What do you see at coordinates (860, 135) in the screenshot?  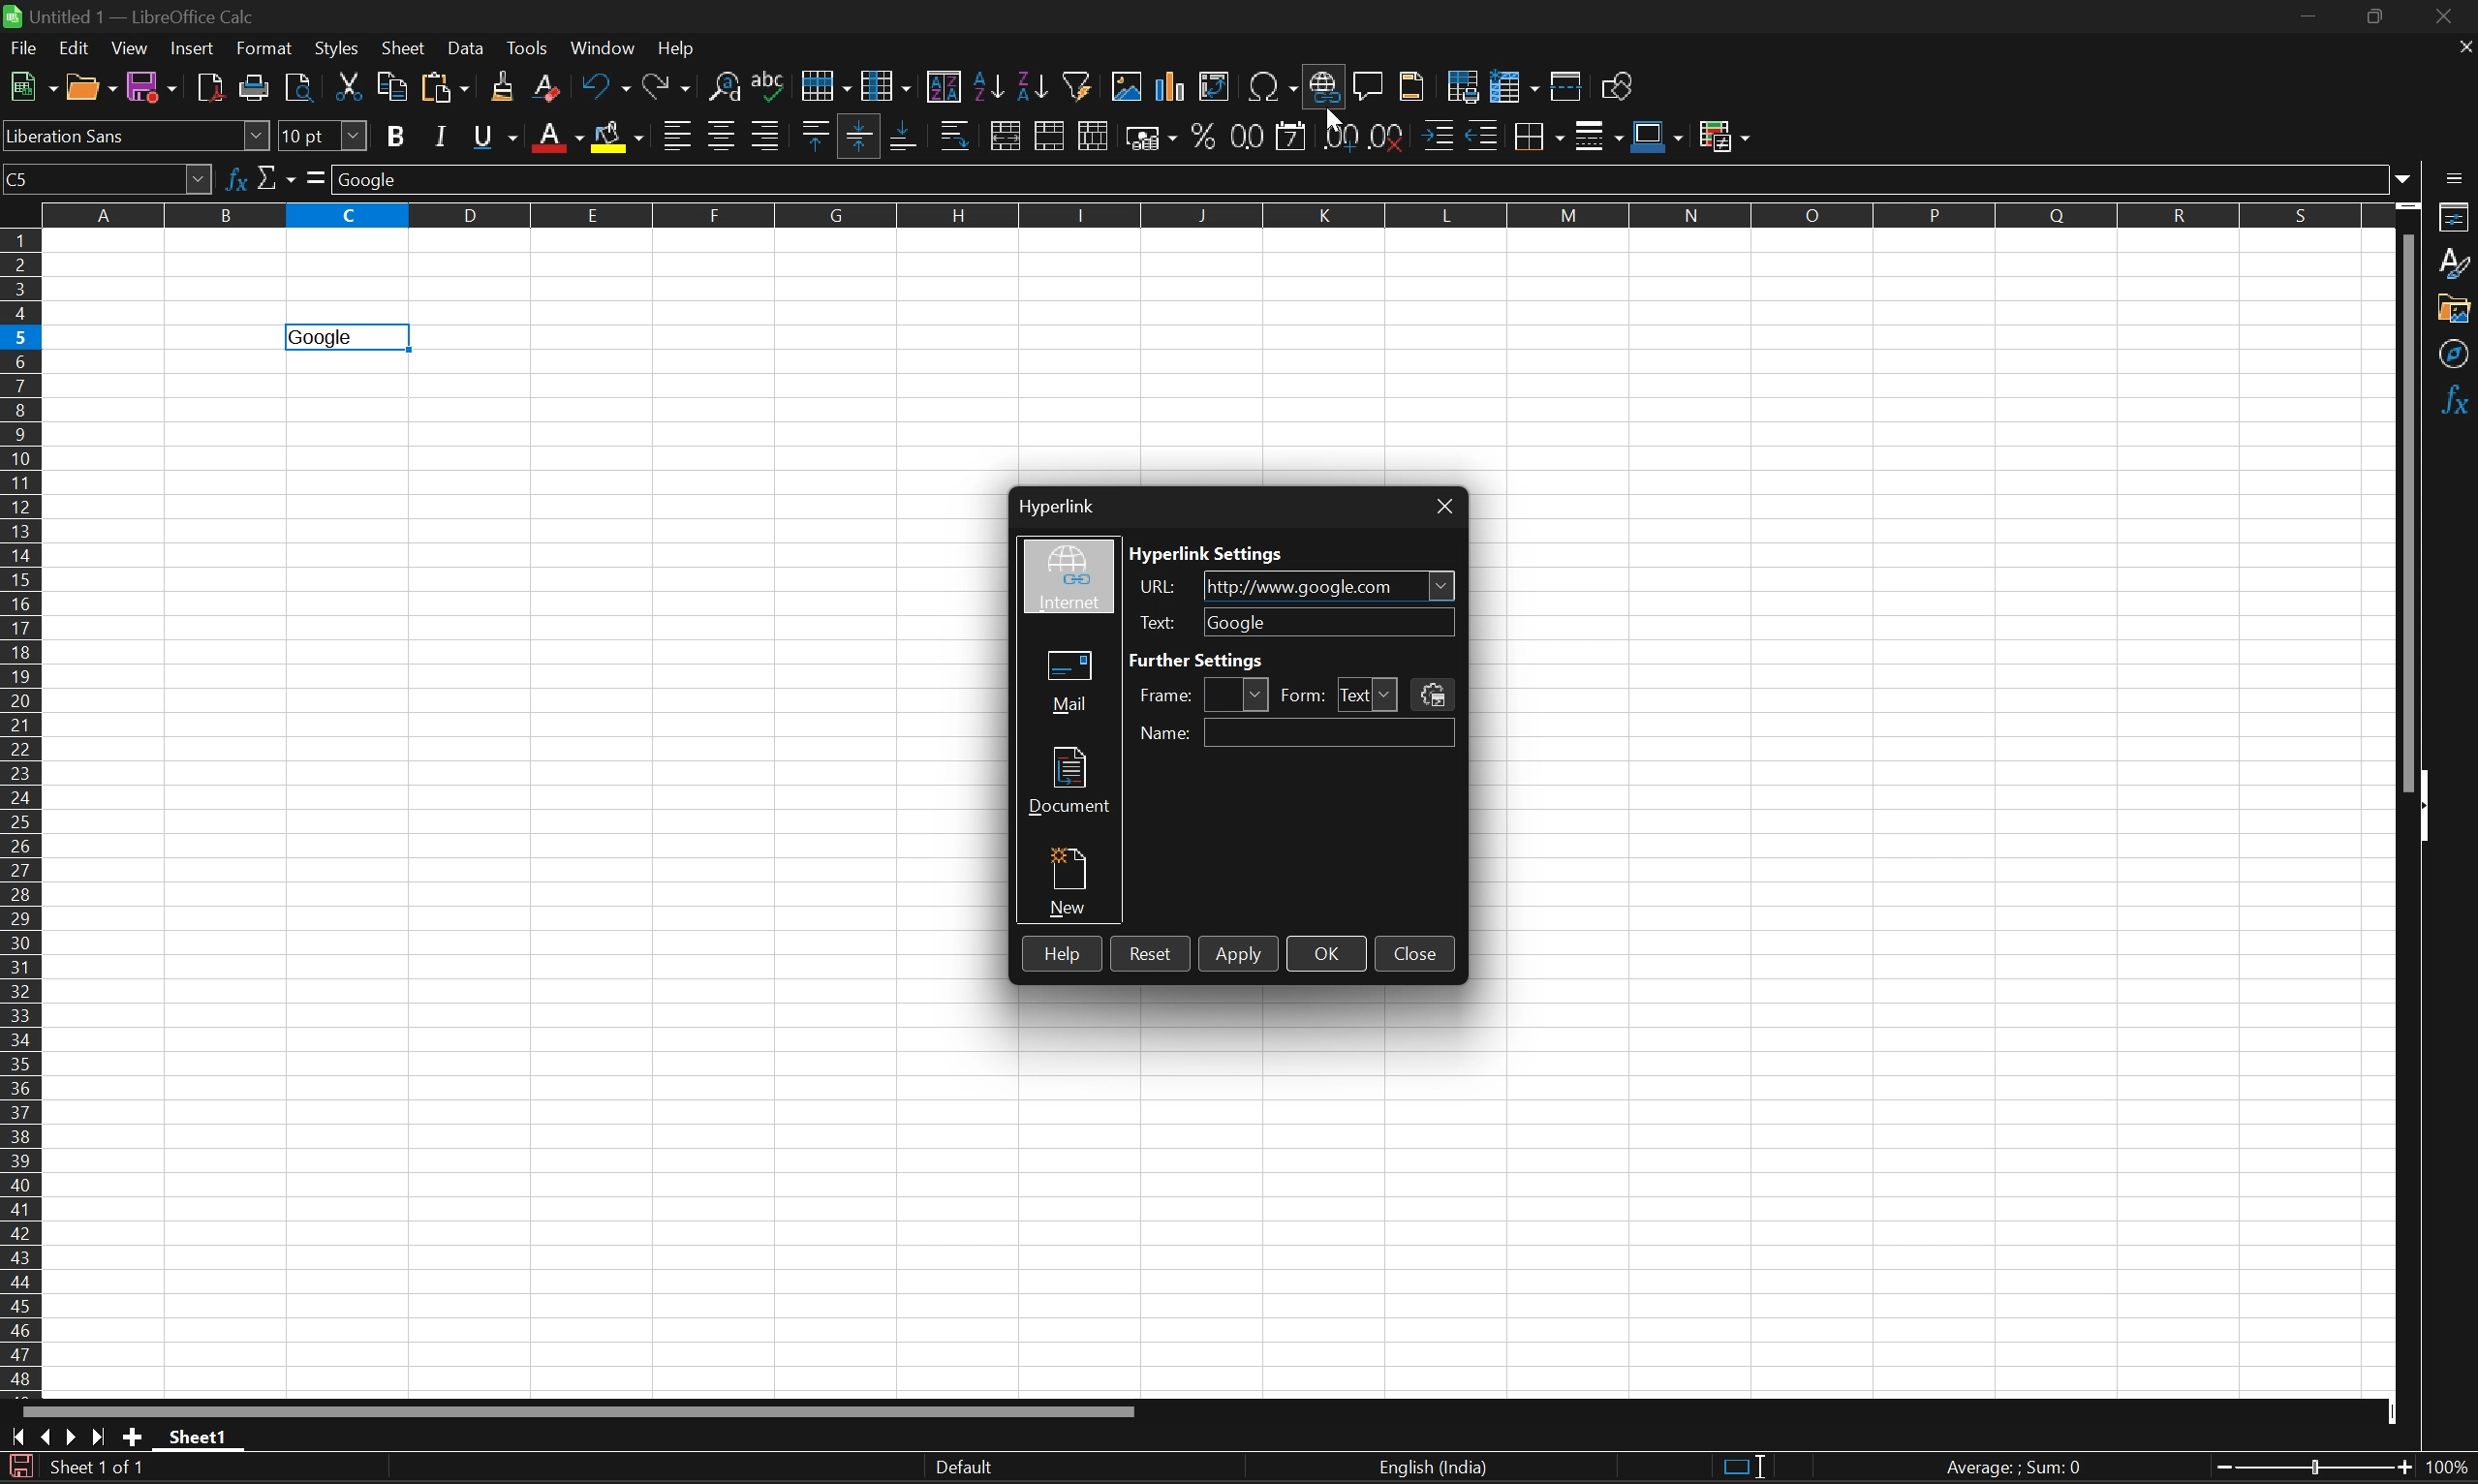 I see `Align vertically` at bounding box center [860, 135].